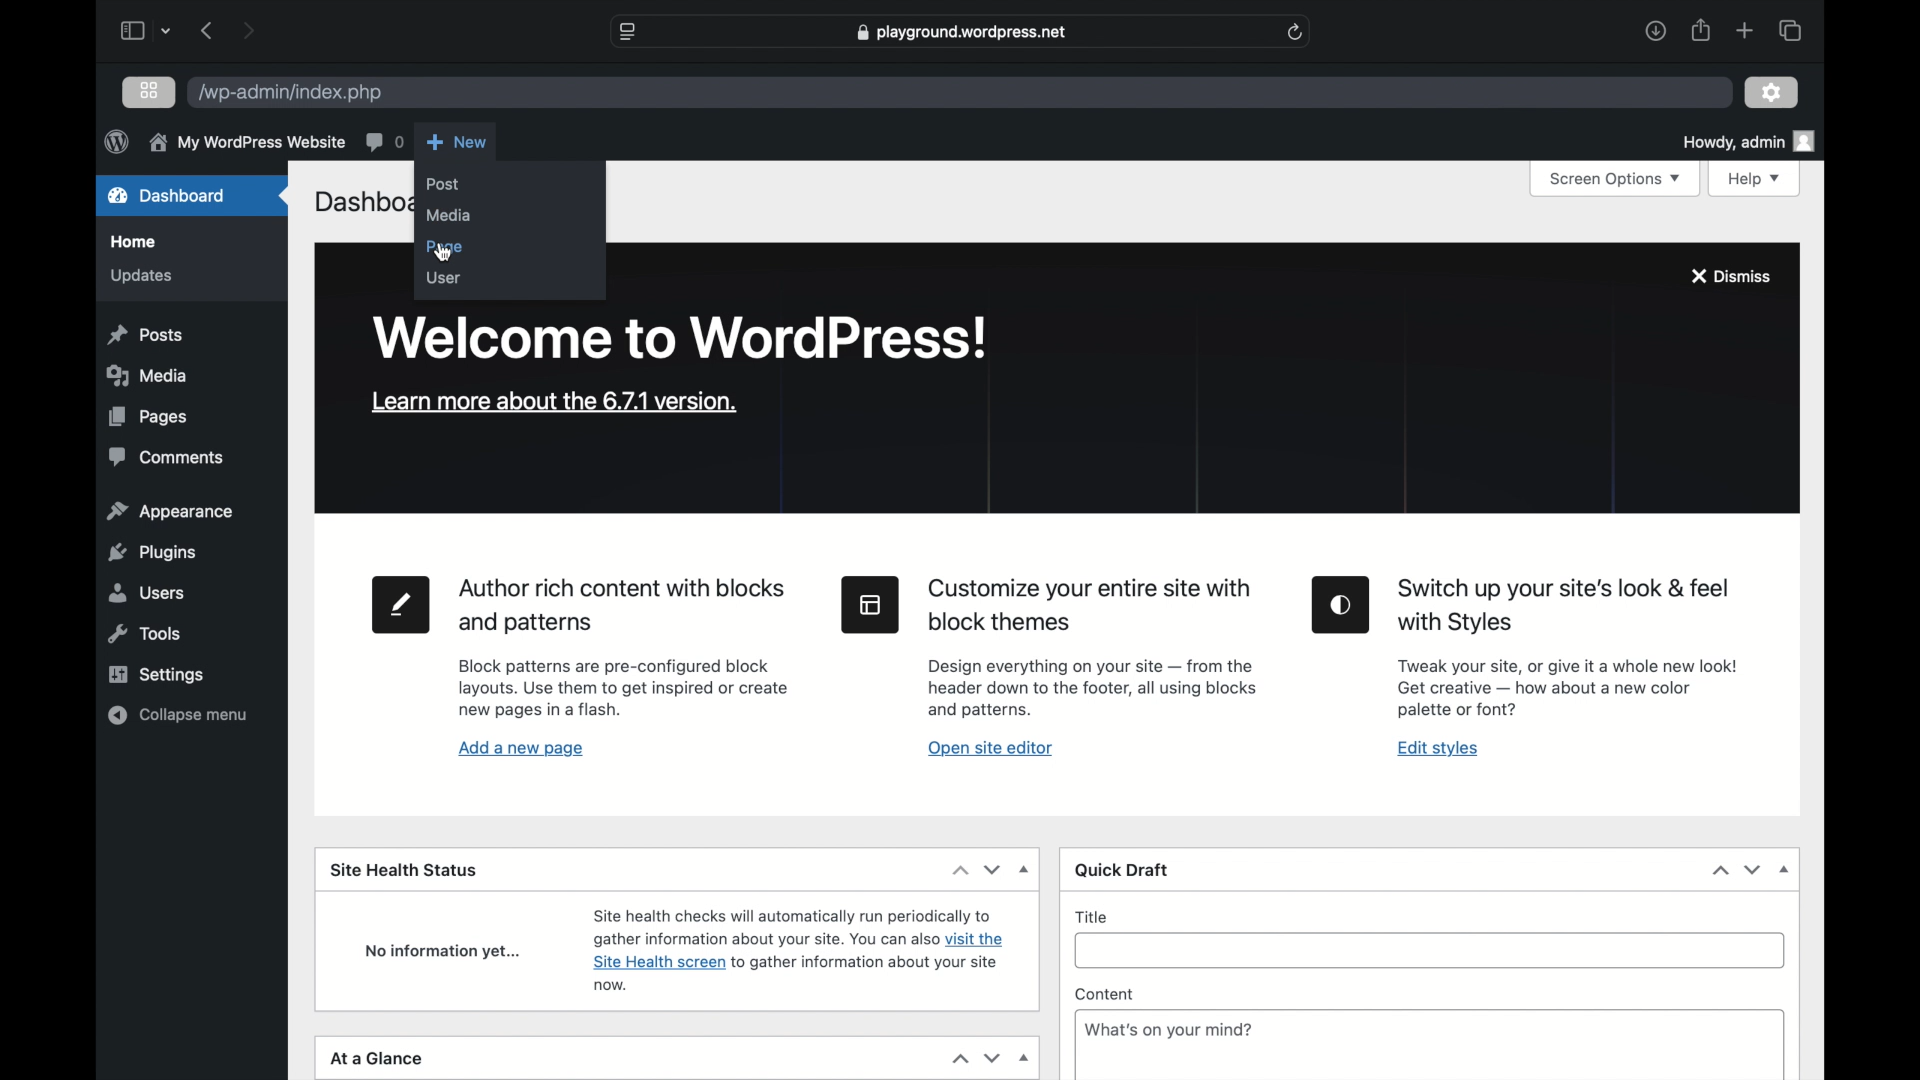  Describe the element at coordinates (143, 277) in the screenshot. I see `updates` at that location.